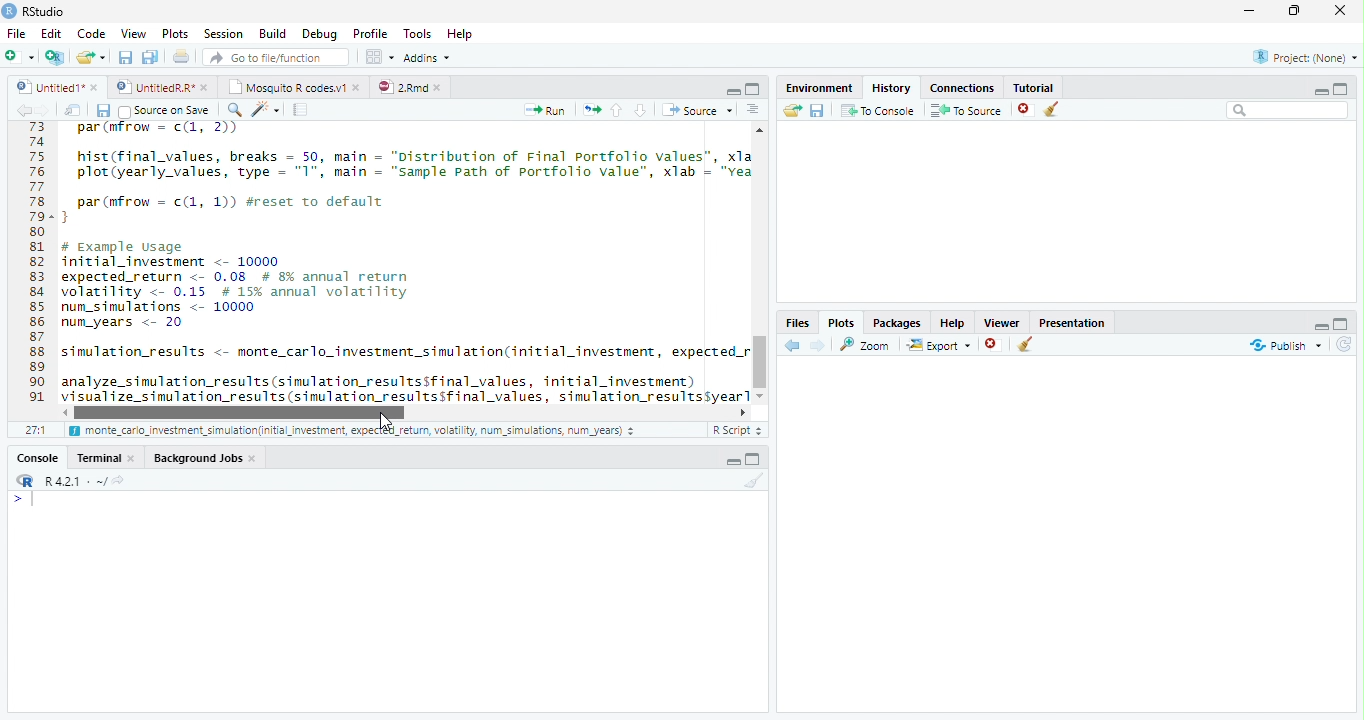 This screenshot has width=1364, height=720. Describe the element at coordinates (34, 430) in the screenshot. I see `1:1` at that location.